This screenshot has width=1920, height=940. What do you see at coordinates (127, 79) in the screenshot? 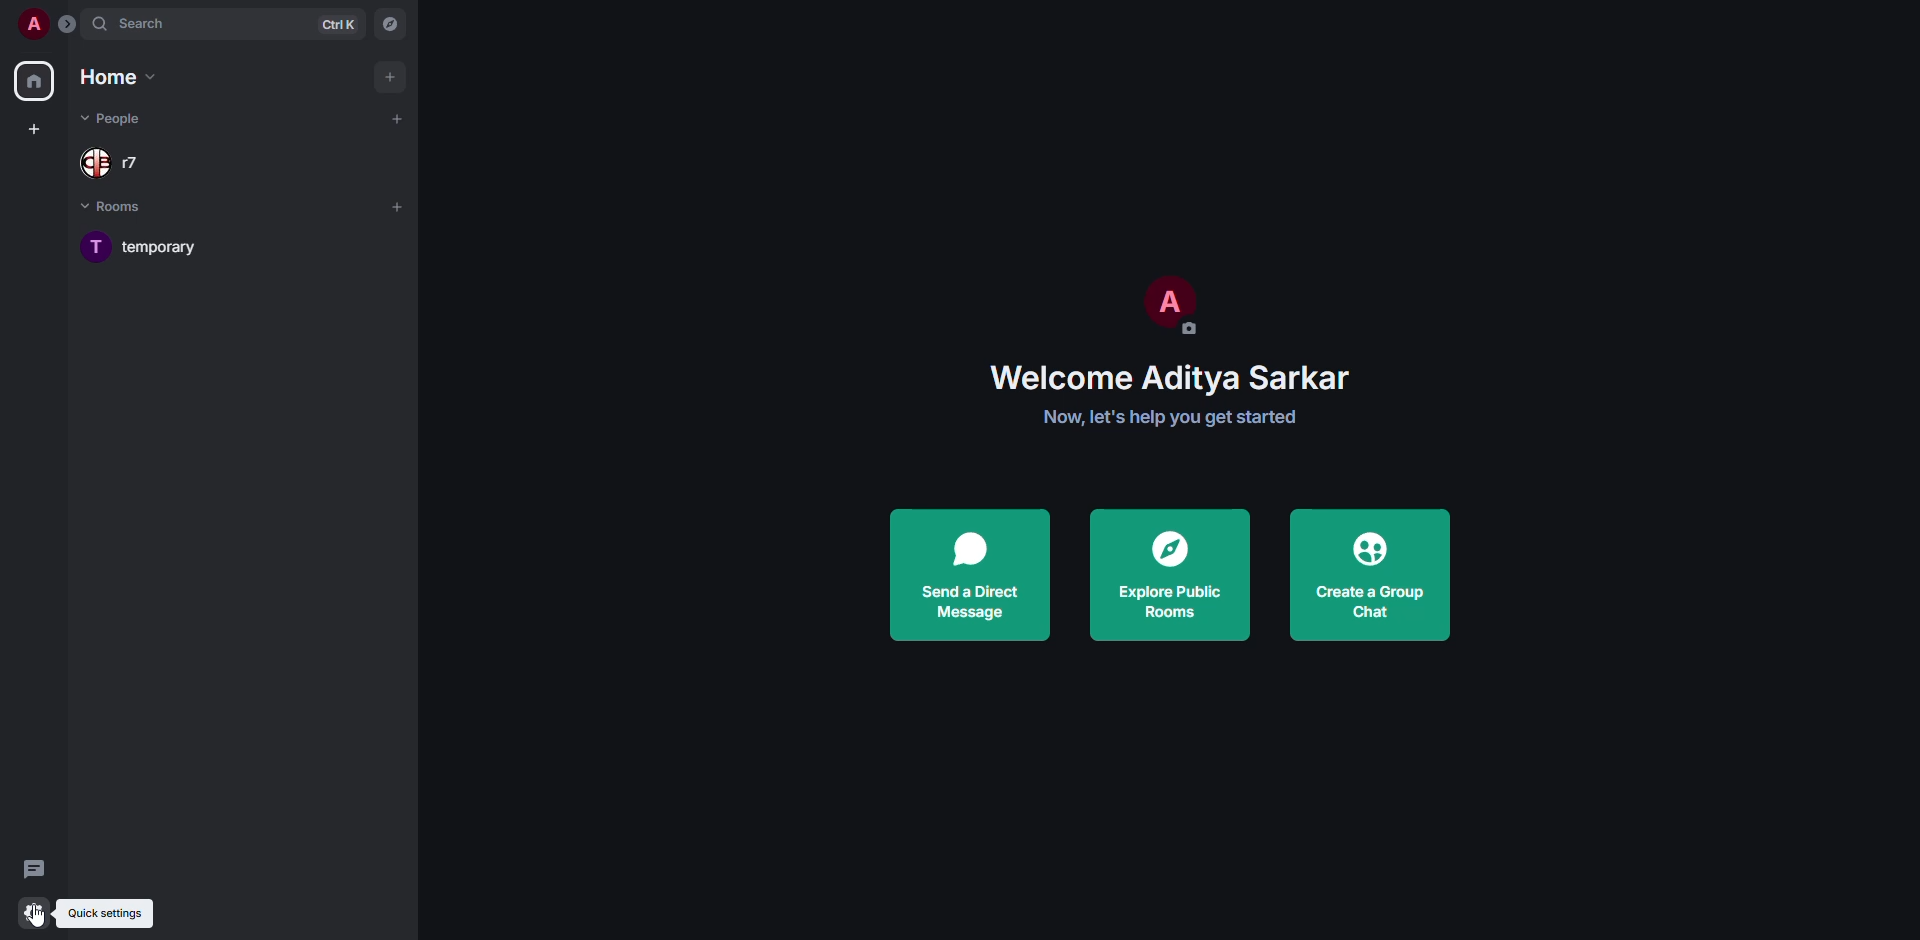
I see `home` at bounding box center [127, 79].